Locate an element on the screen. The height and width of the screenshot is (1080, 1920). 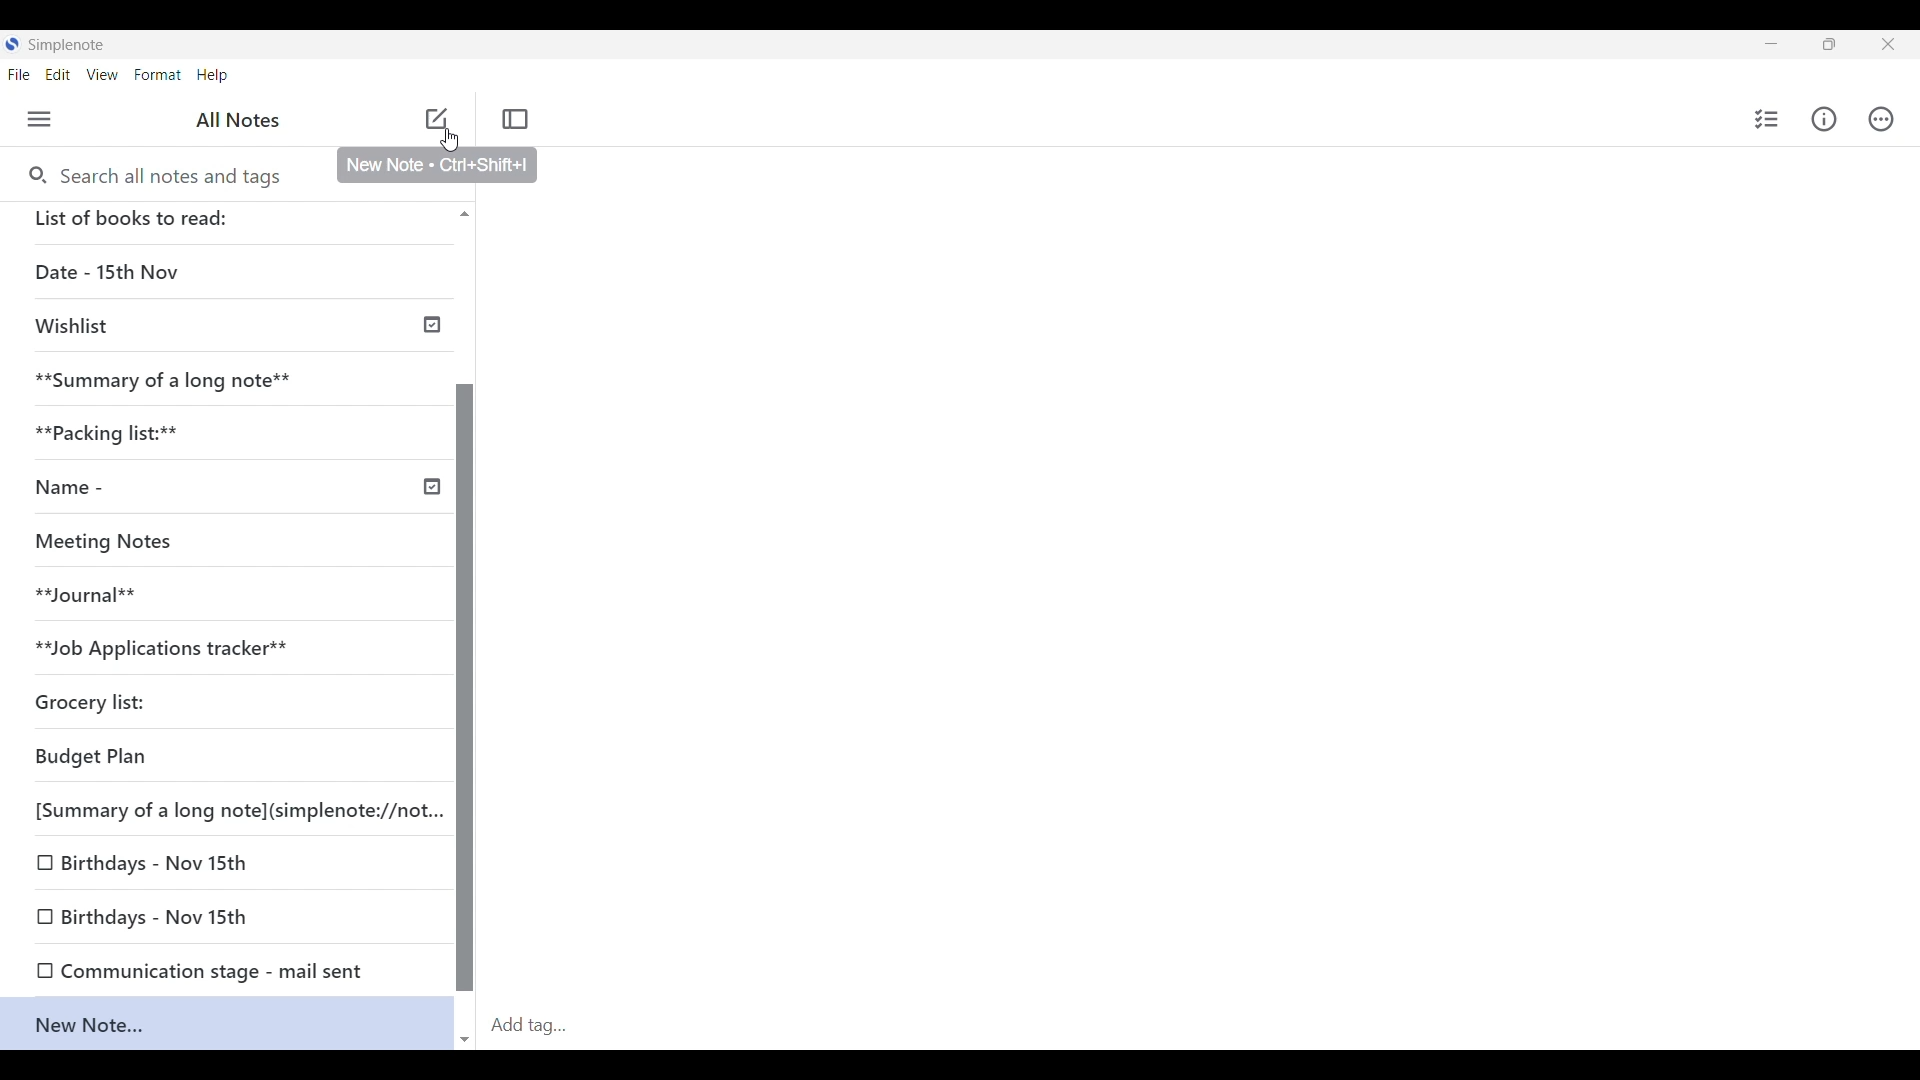
list of books to read is located at coordinates (134, 218).